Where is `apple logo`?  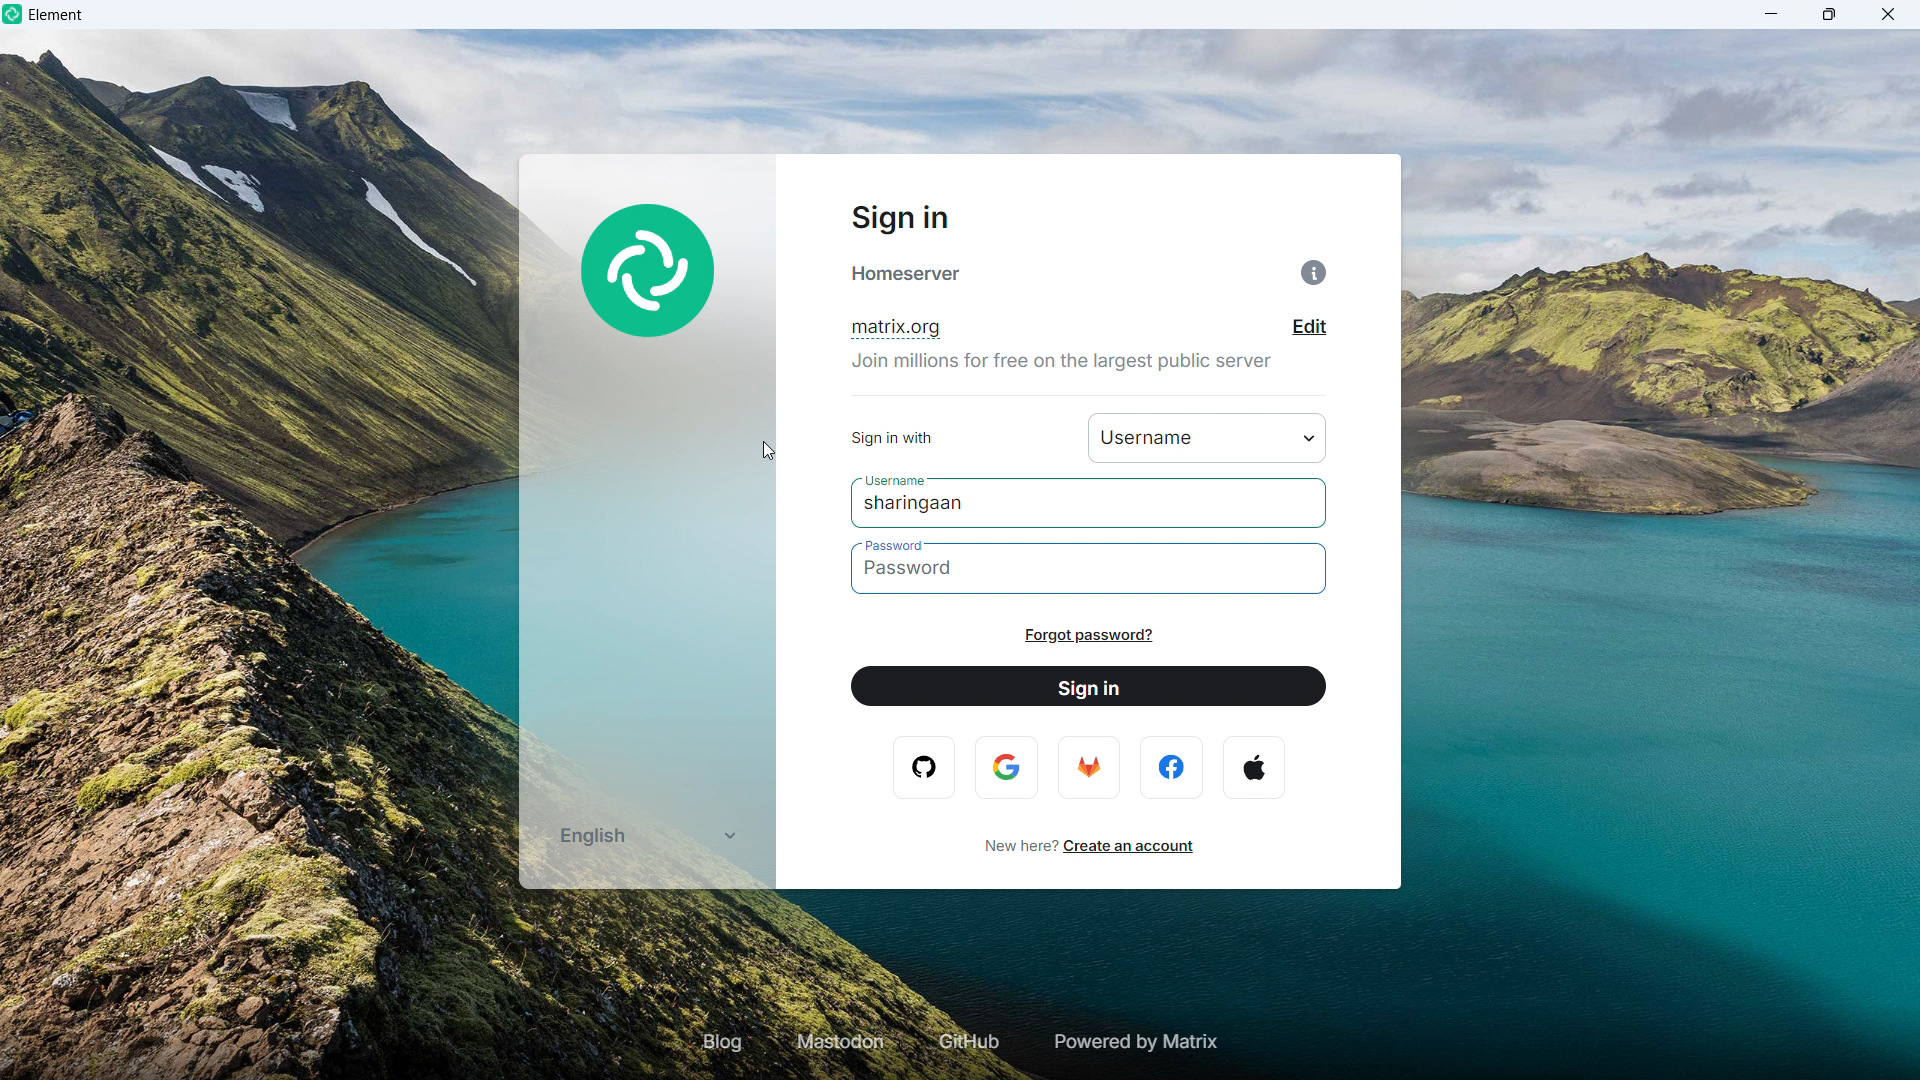 apple logo is located at coordinates (1253, 767).